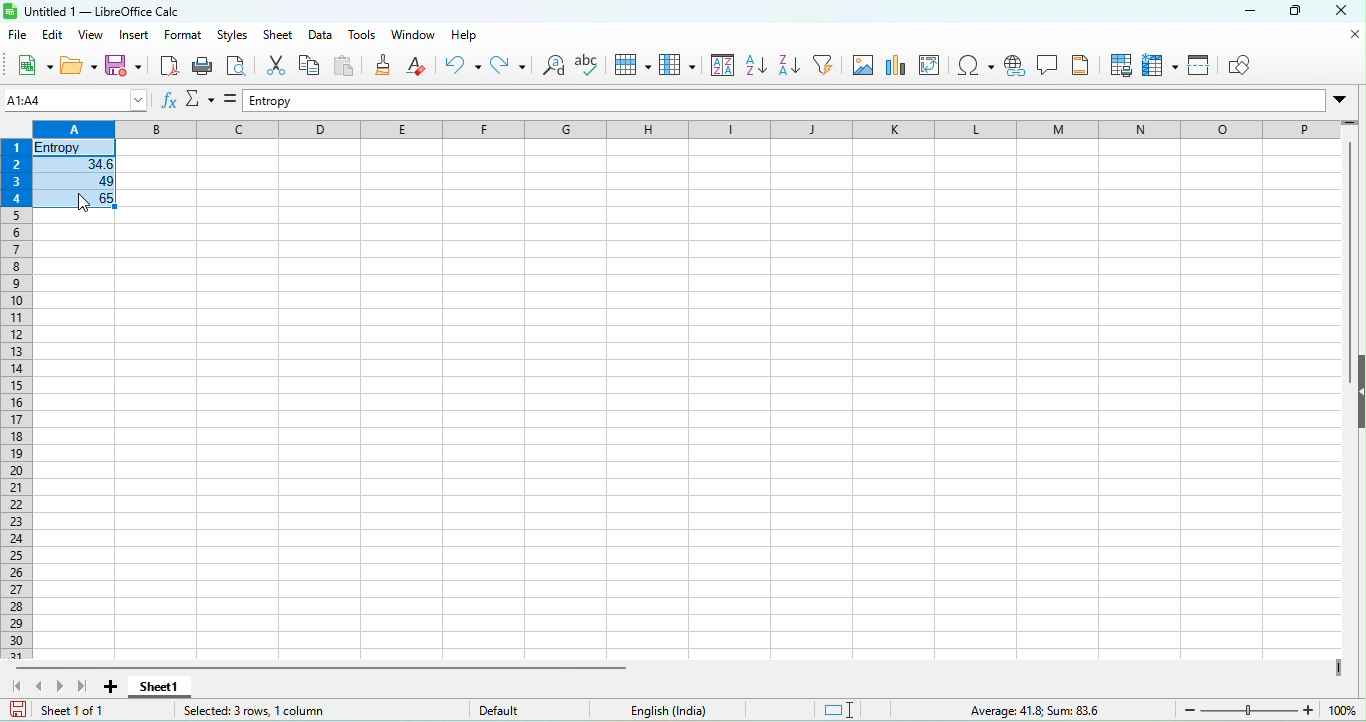 This screenshot has height=722, width=1366. Describe the element at coordinates (43, 684) in the screenshot. I see `scroll to previous sheet` at that location.